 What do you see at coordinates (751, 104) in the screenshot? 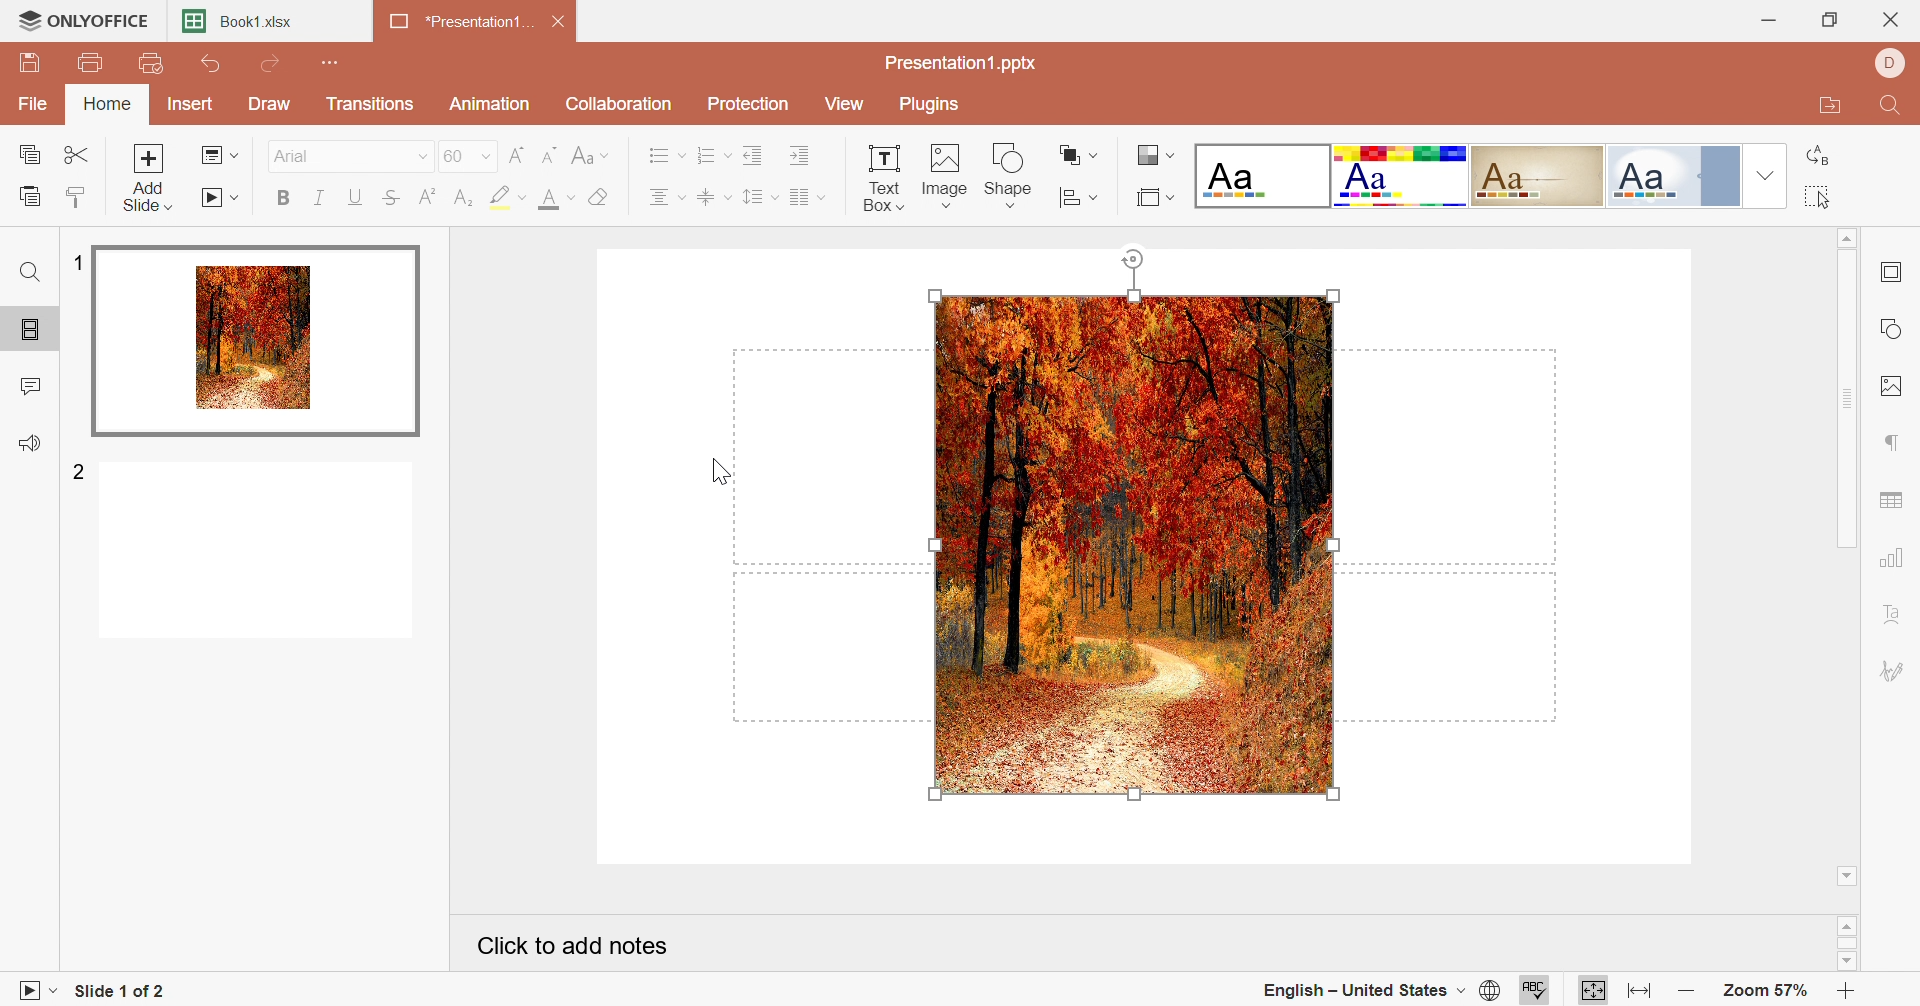
I see `Protection` at bounding box center [751, 104].